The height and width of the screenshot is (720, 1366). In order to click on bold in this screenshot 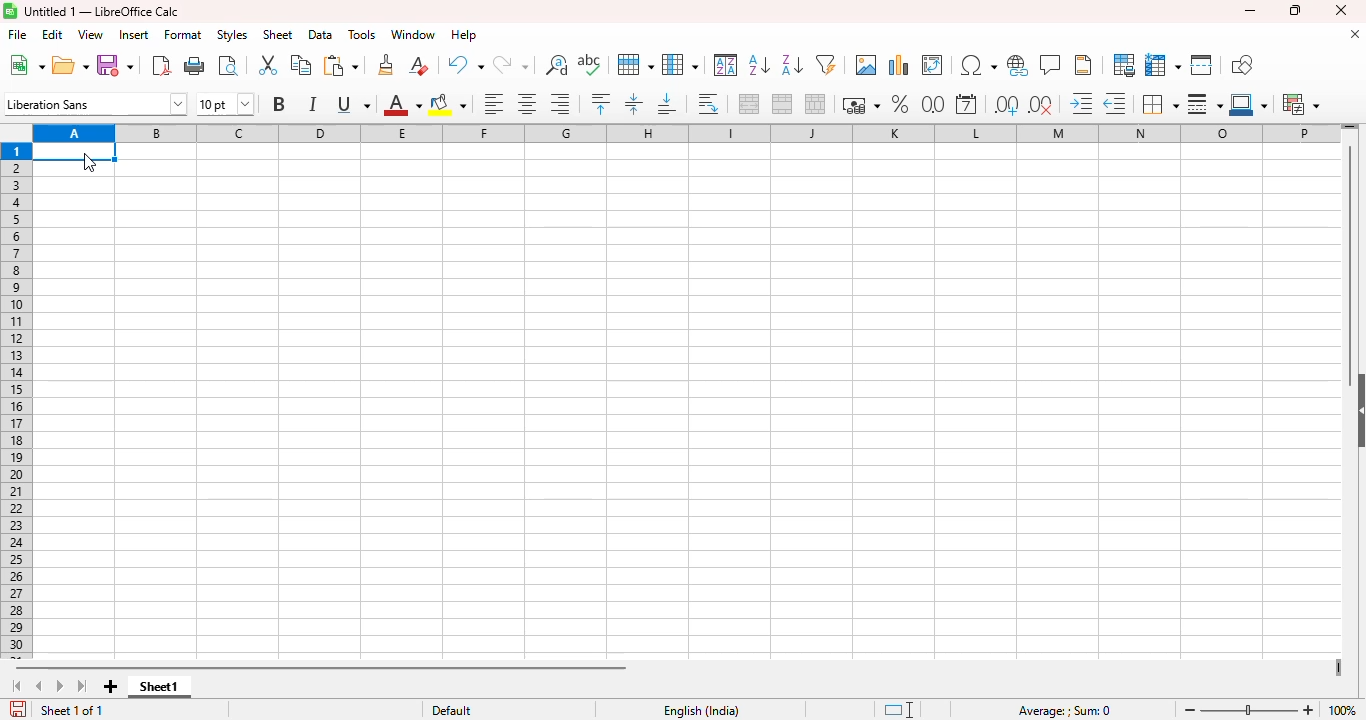, I will do `click(278, 103)`.